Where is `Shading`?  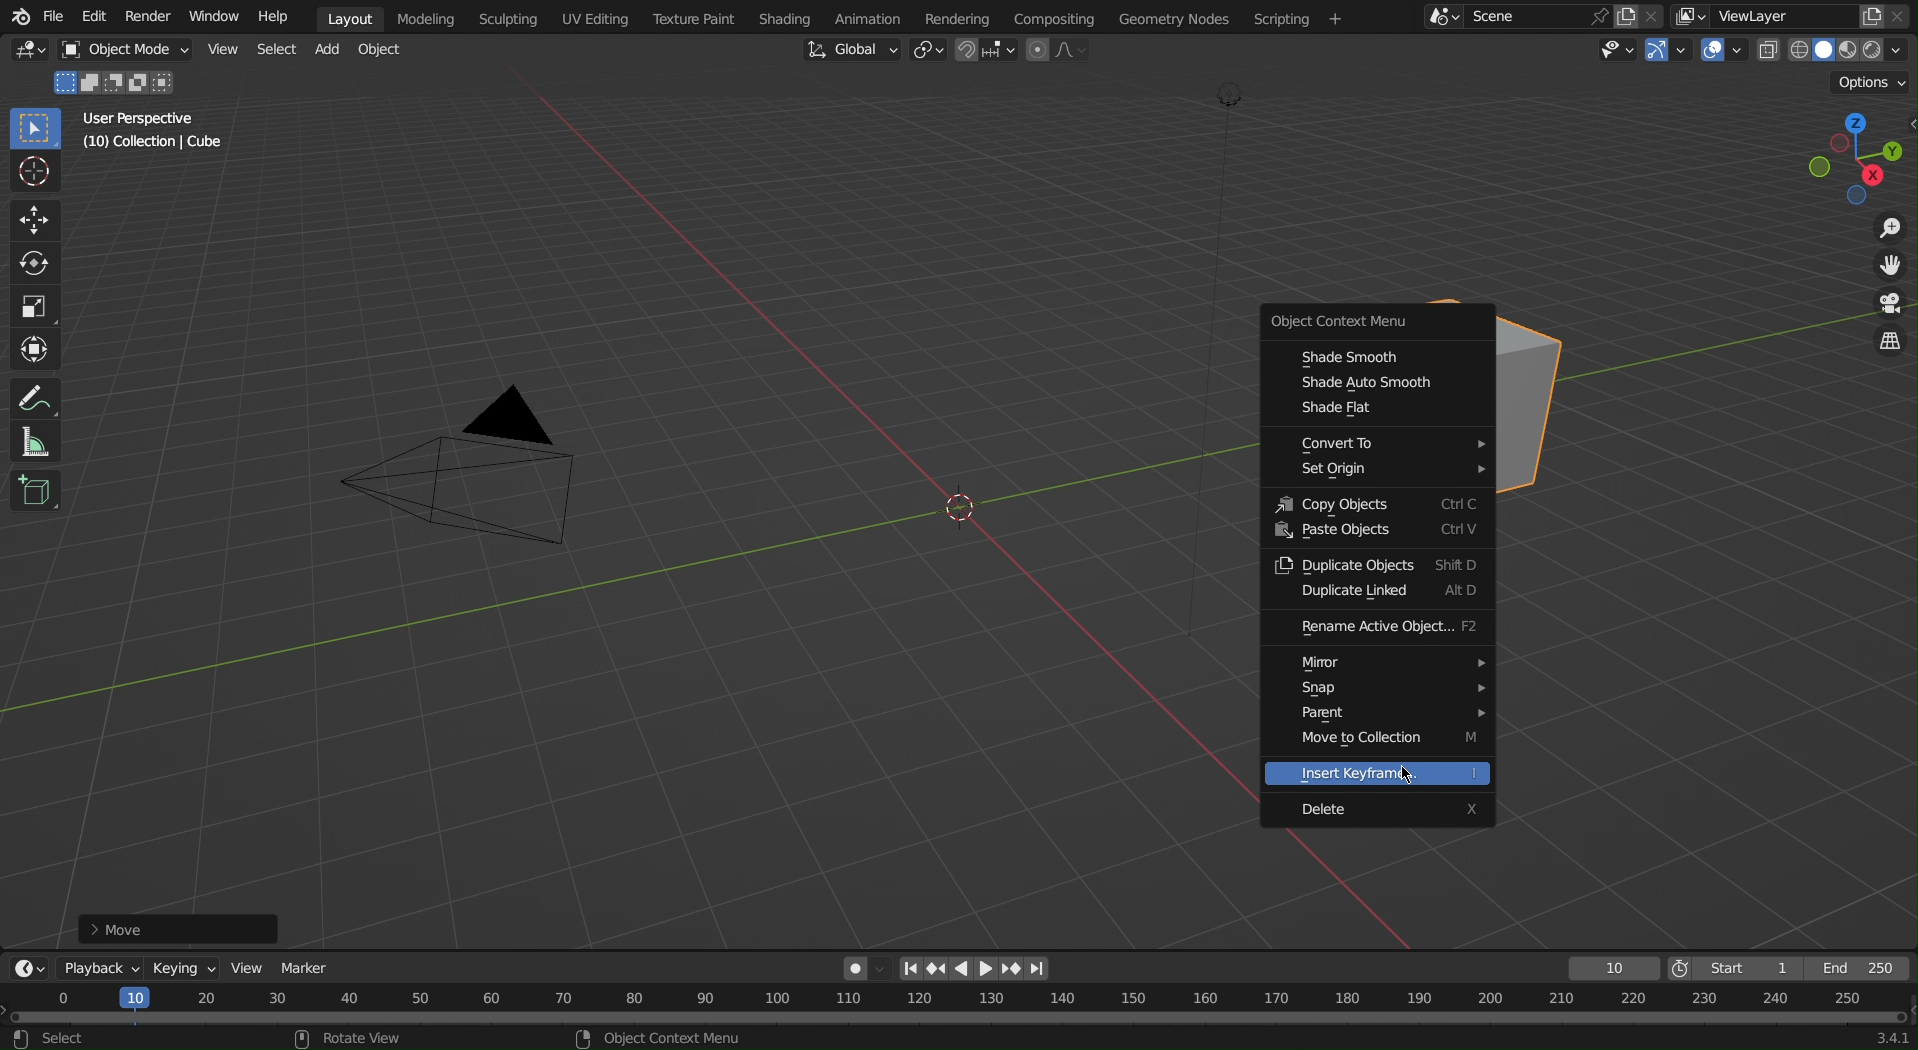 Shading is located at coordinates (795, 16).